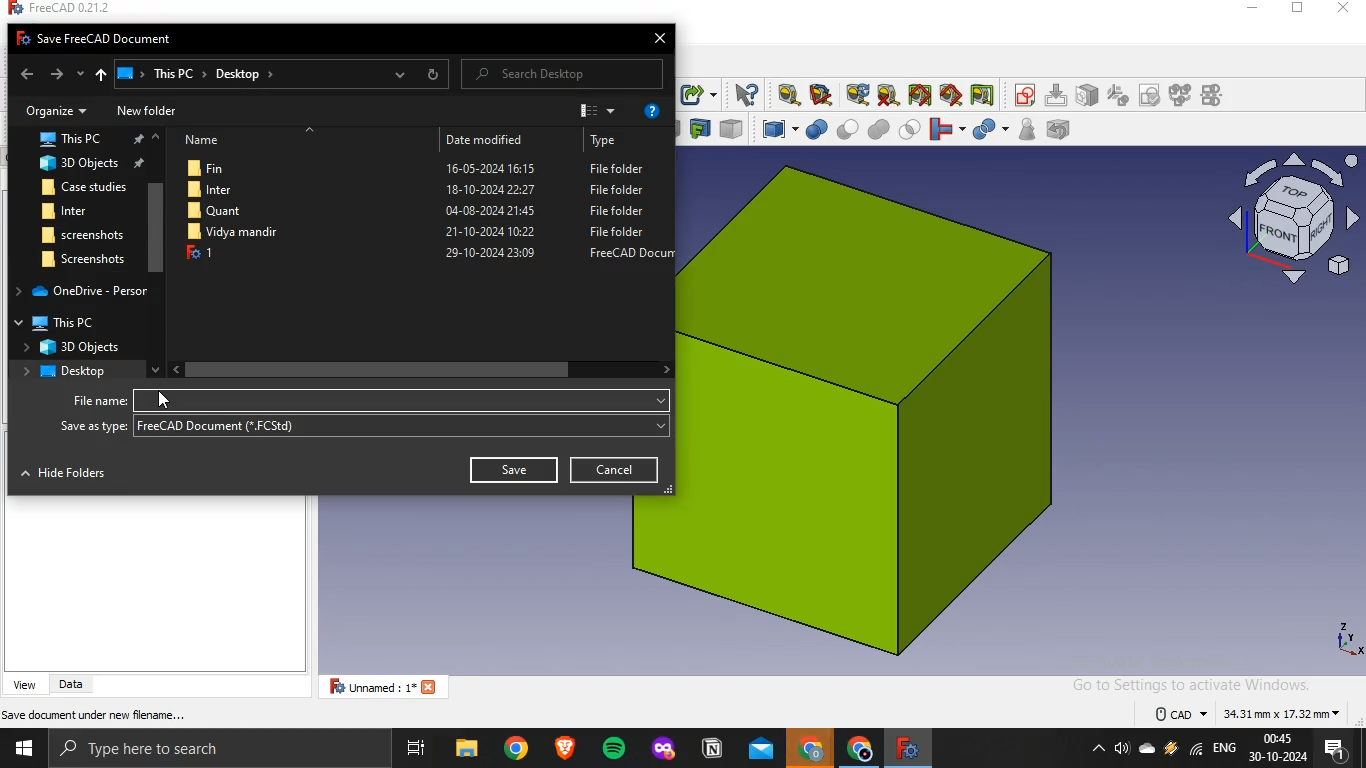  I want to click on inter, so click(67, 214).